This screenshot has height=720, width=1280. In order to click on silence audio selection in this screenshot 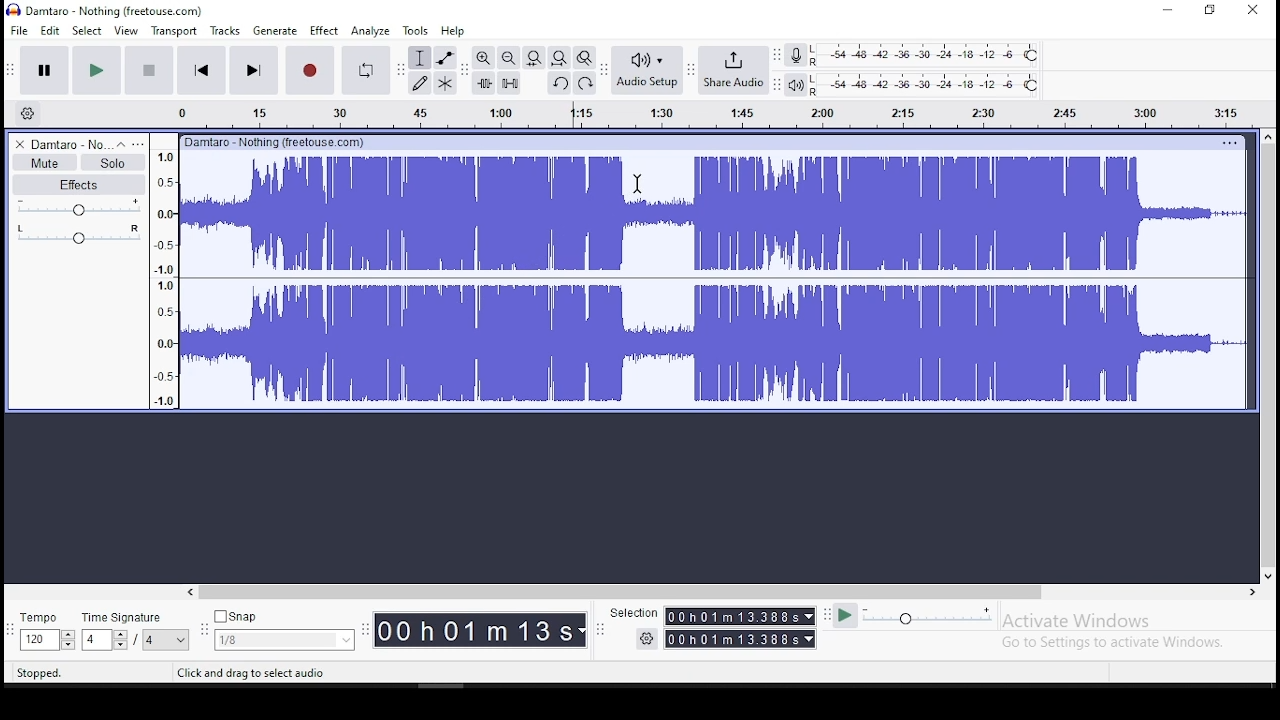, I will do `click(510, 82)`.